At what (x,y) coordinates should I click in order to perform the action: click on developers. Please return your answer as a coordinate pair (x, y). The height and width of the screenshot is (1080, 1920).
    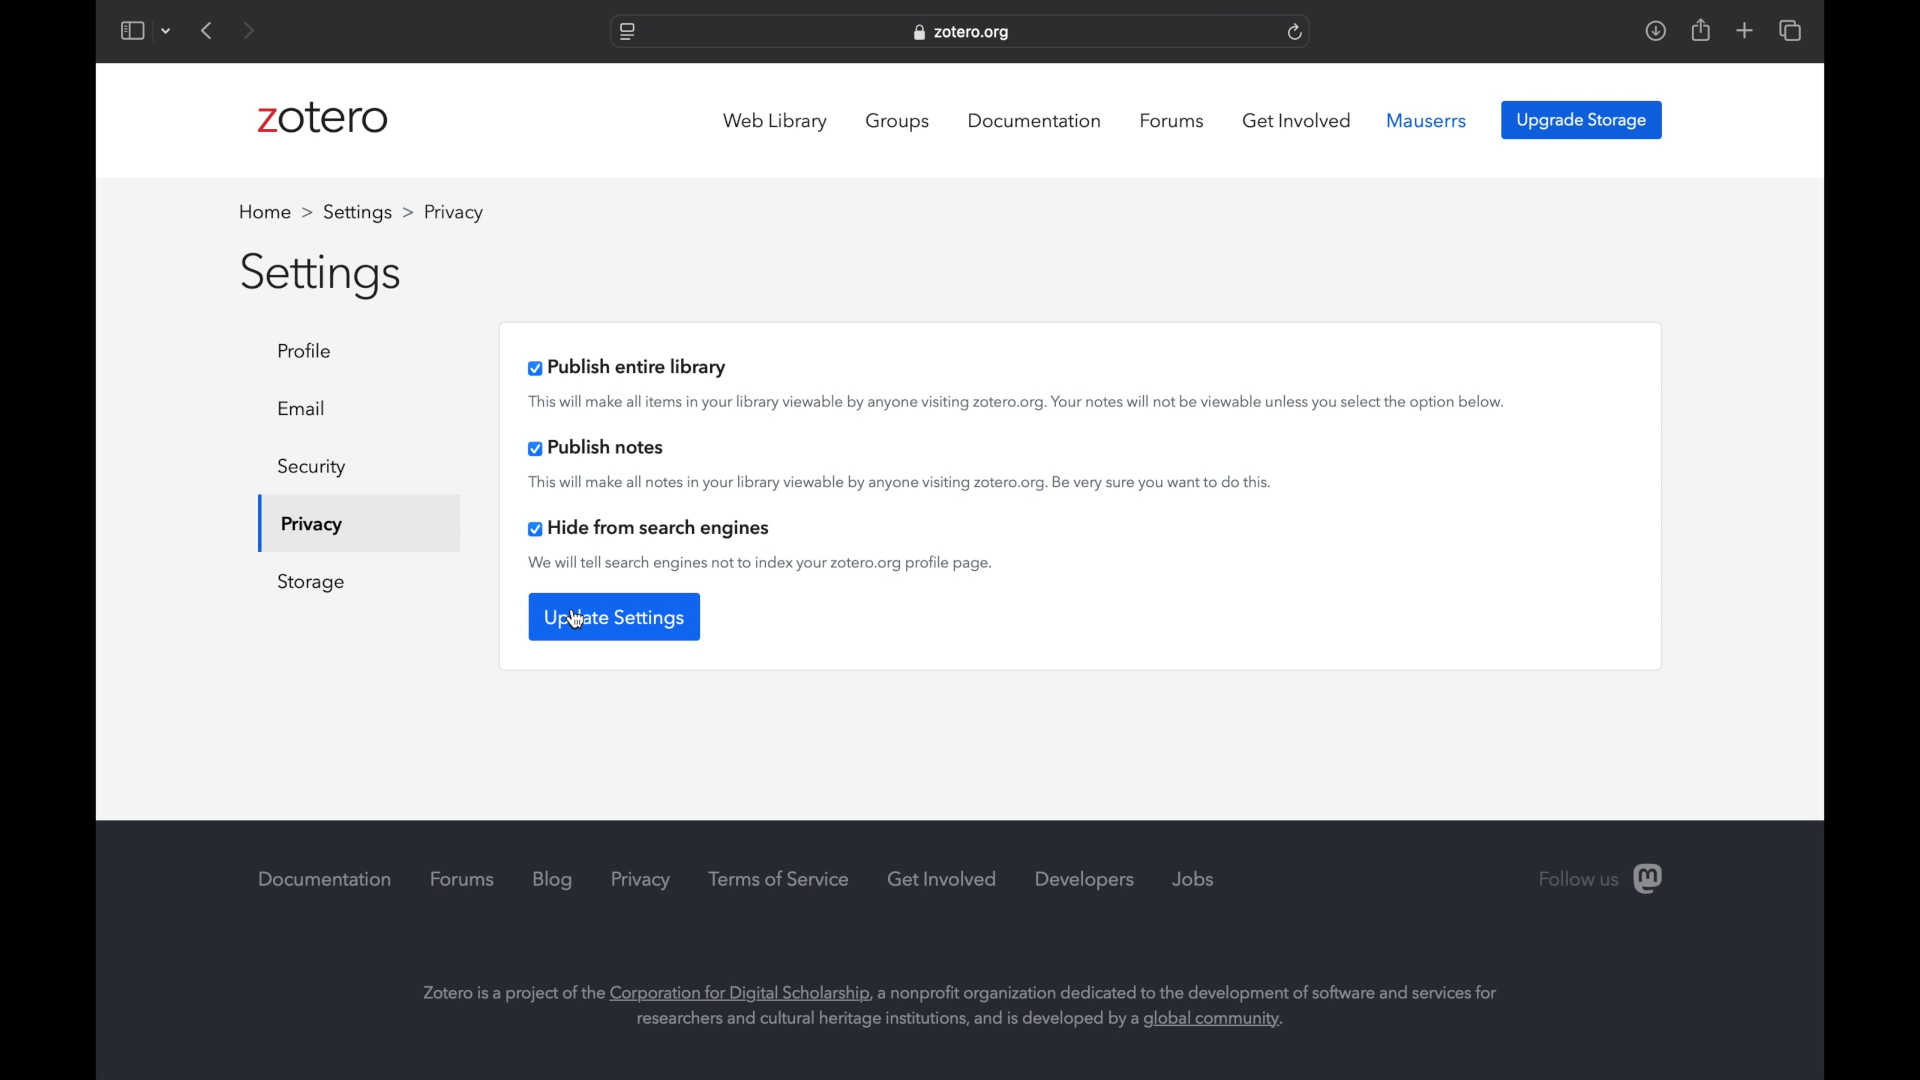
    Looking at the image, I should click on (1085, 880).